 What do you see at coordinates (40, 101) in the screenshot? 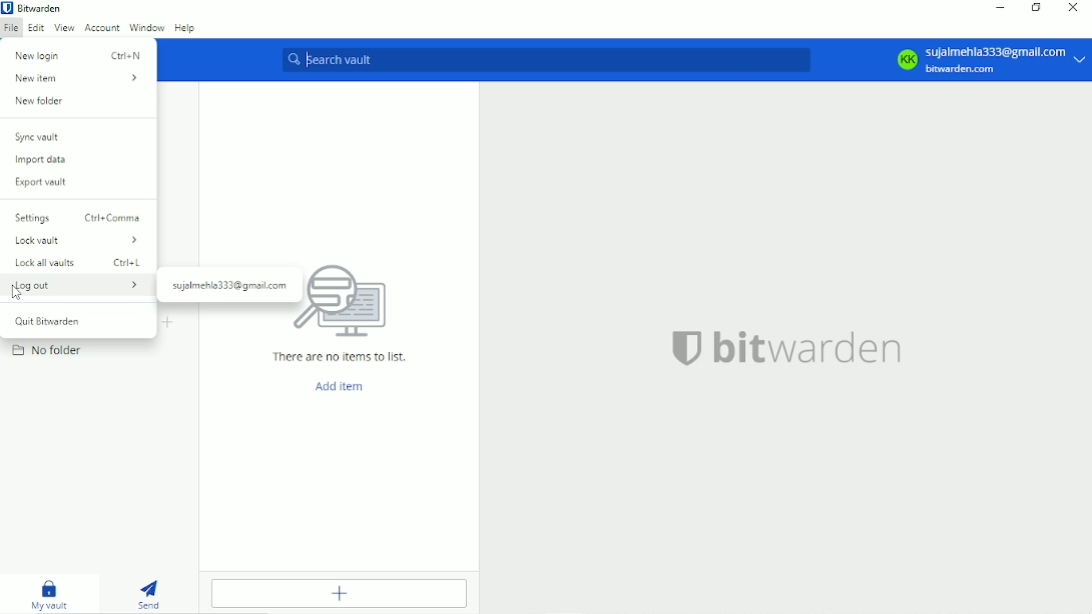
I see `New folder` at bounding box center [40, 101].